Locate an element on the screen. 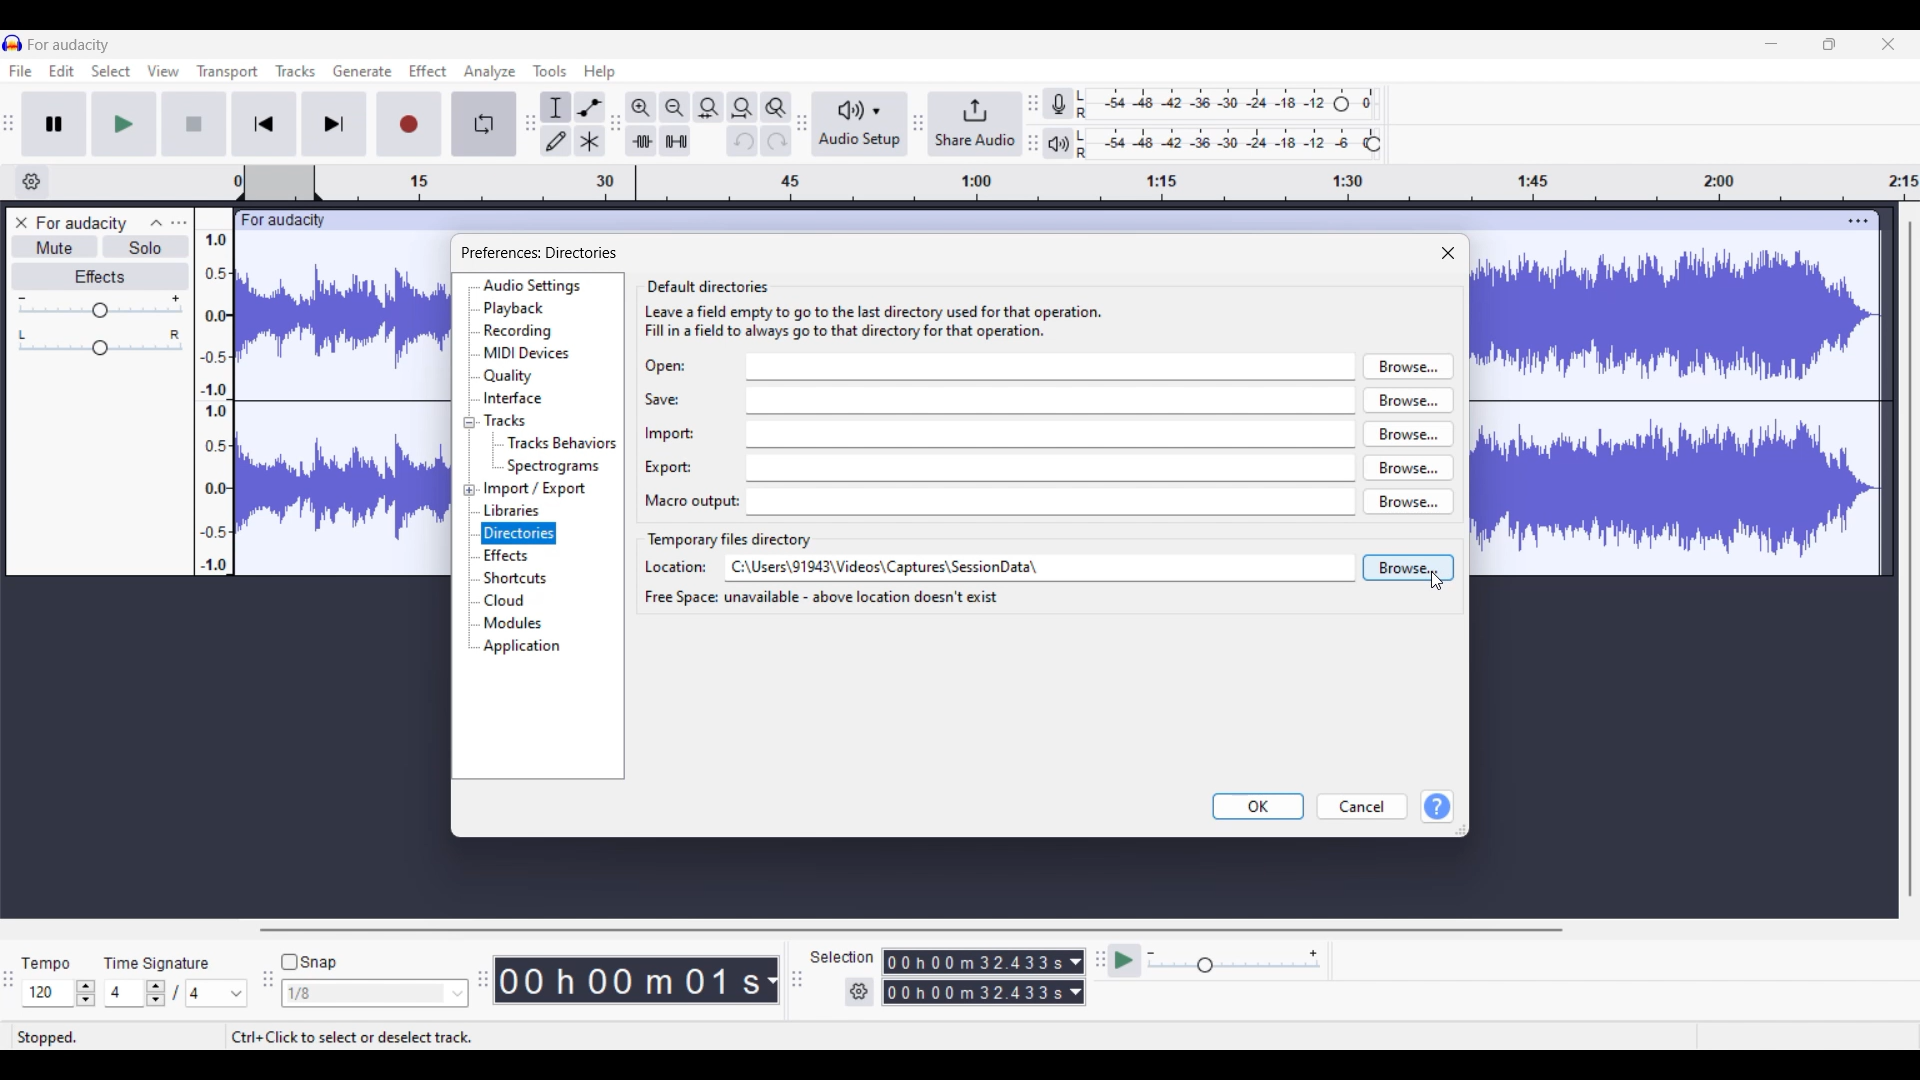 This screenshot has height=1080, width=1920. Minimize is located at coordinates (1772, 44).